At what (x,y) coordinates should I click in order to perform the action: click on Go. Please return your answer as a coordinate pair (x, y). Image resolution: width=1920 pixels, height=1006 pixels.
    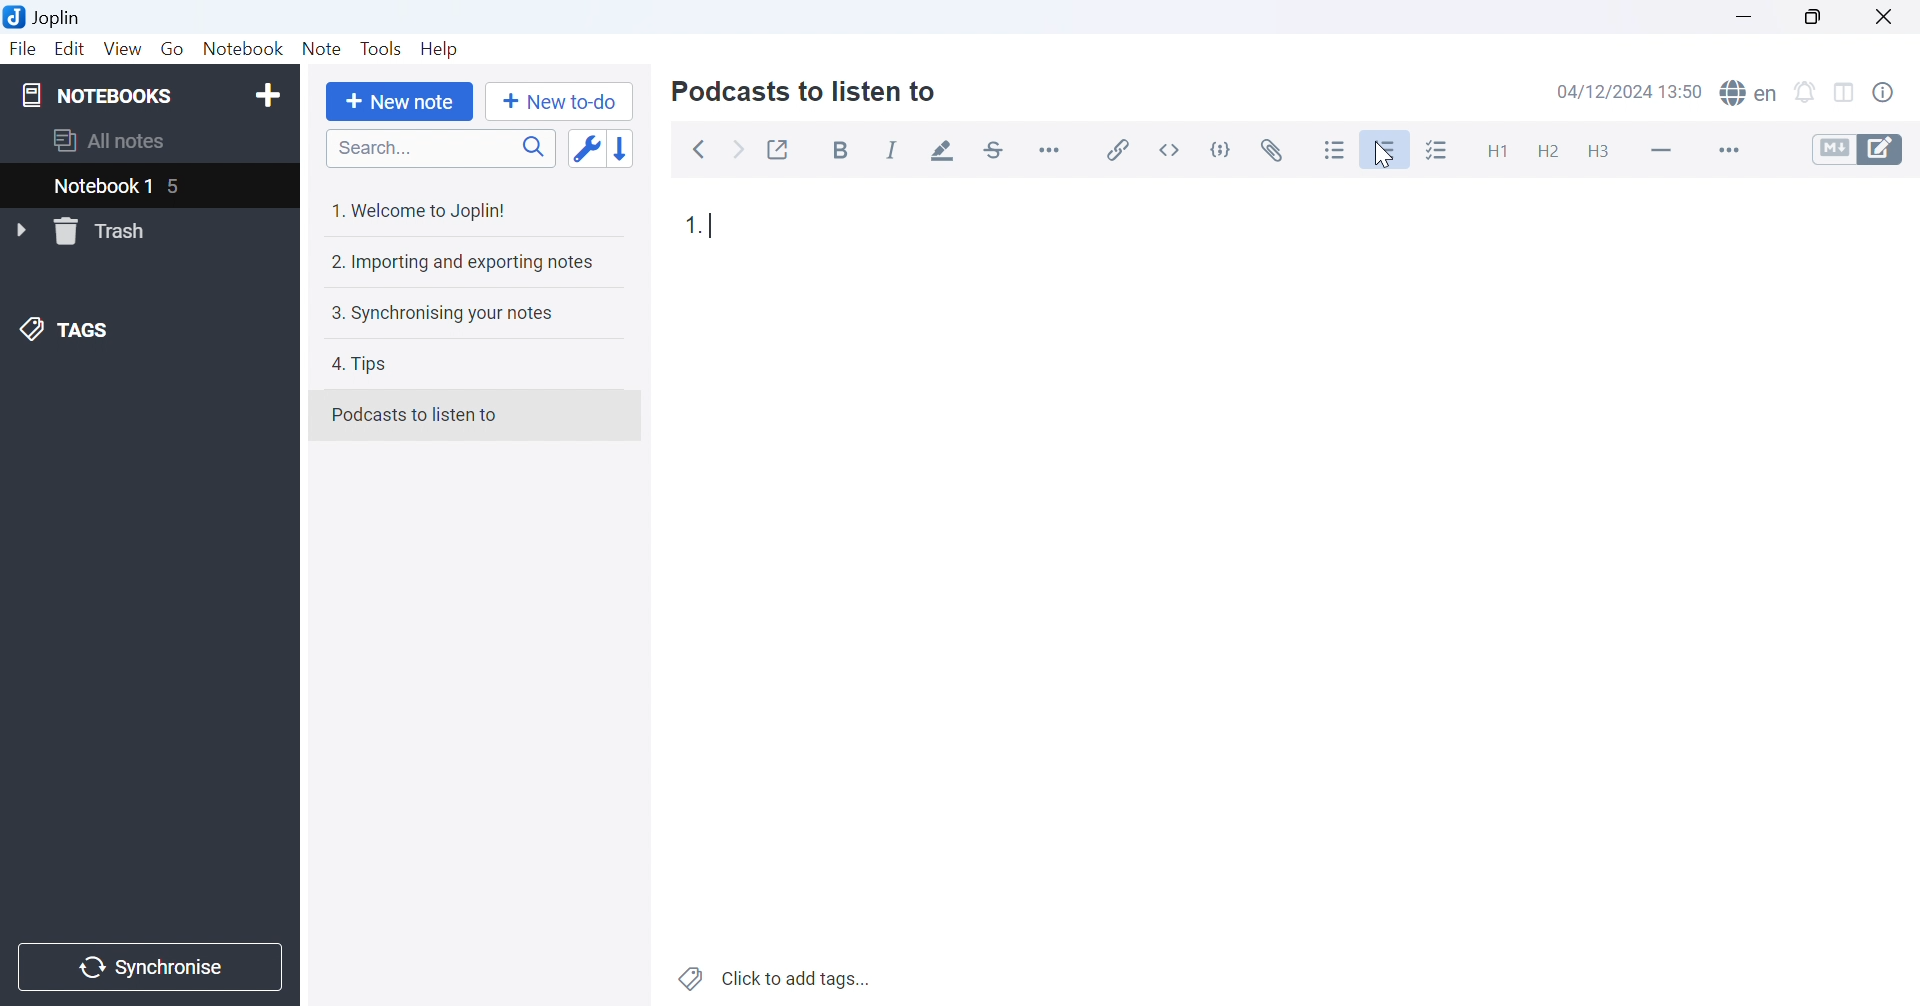
    Looking at the image, I should click on (172, 48).